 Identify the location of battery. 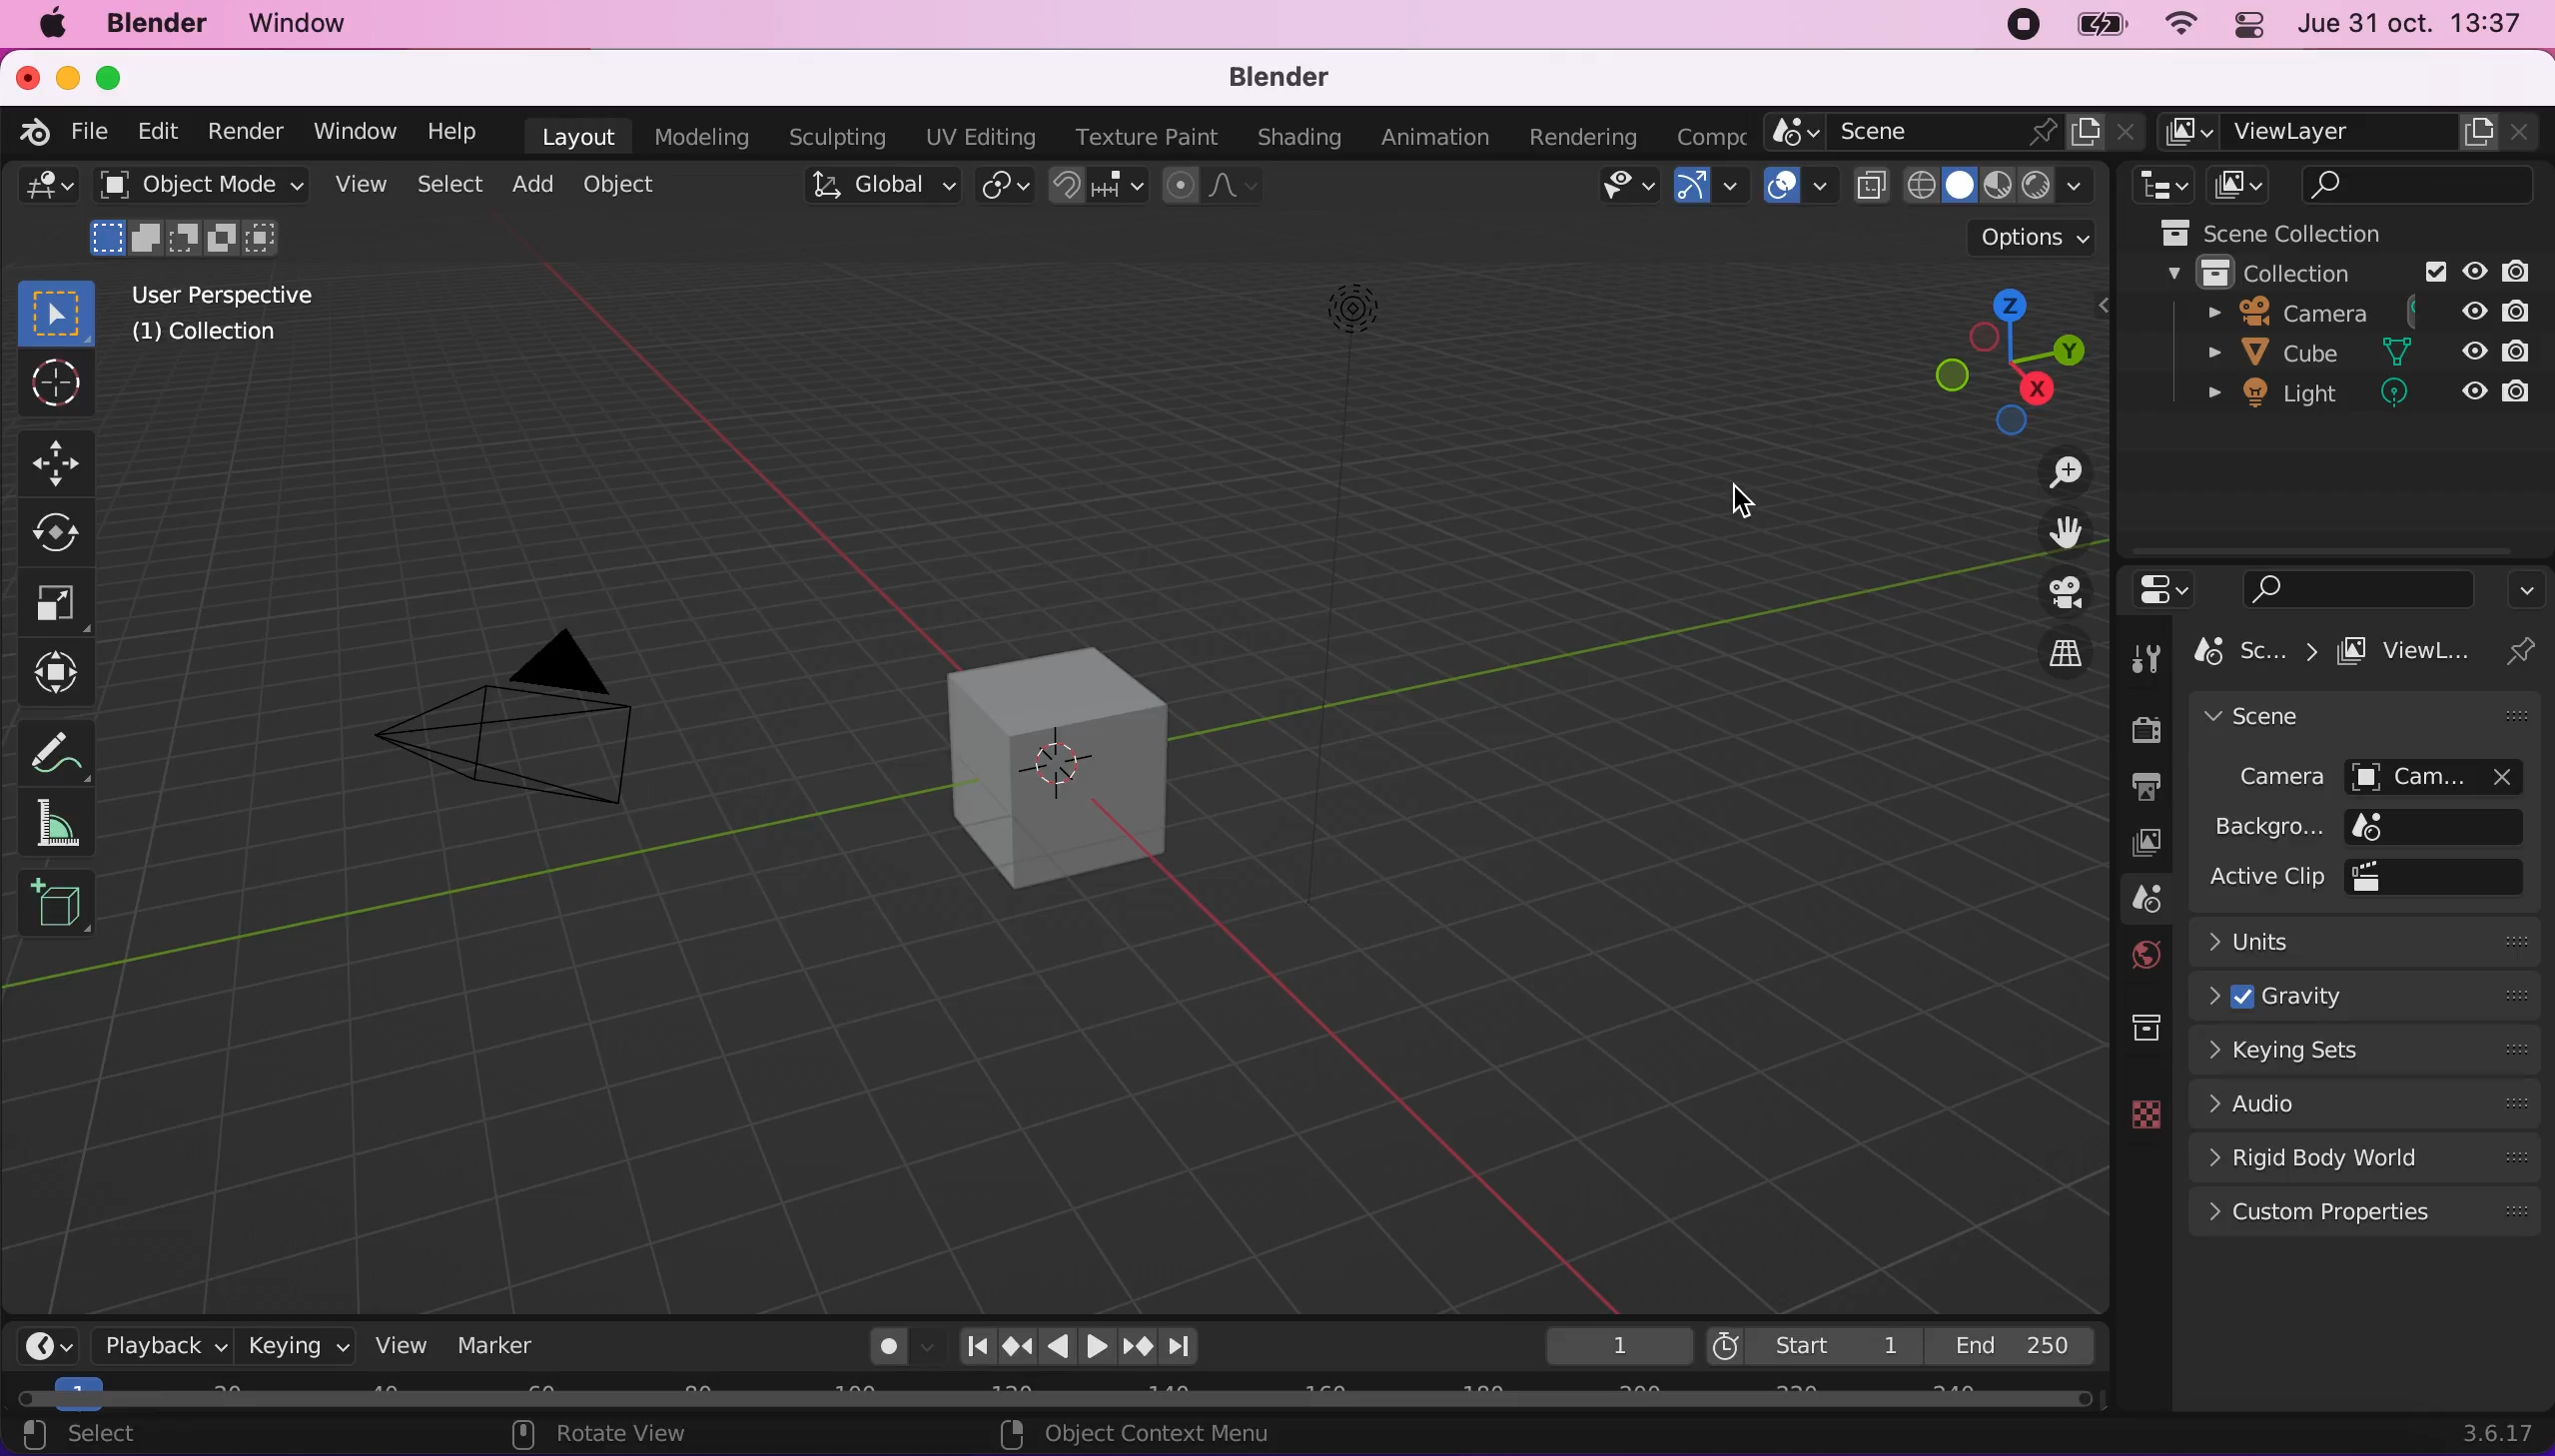
(2095, 24).